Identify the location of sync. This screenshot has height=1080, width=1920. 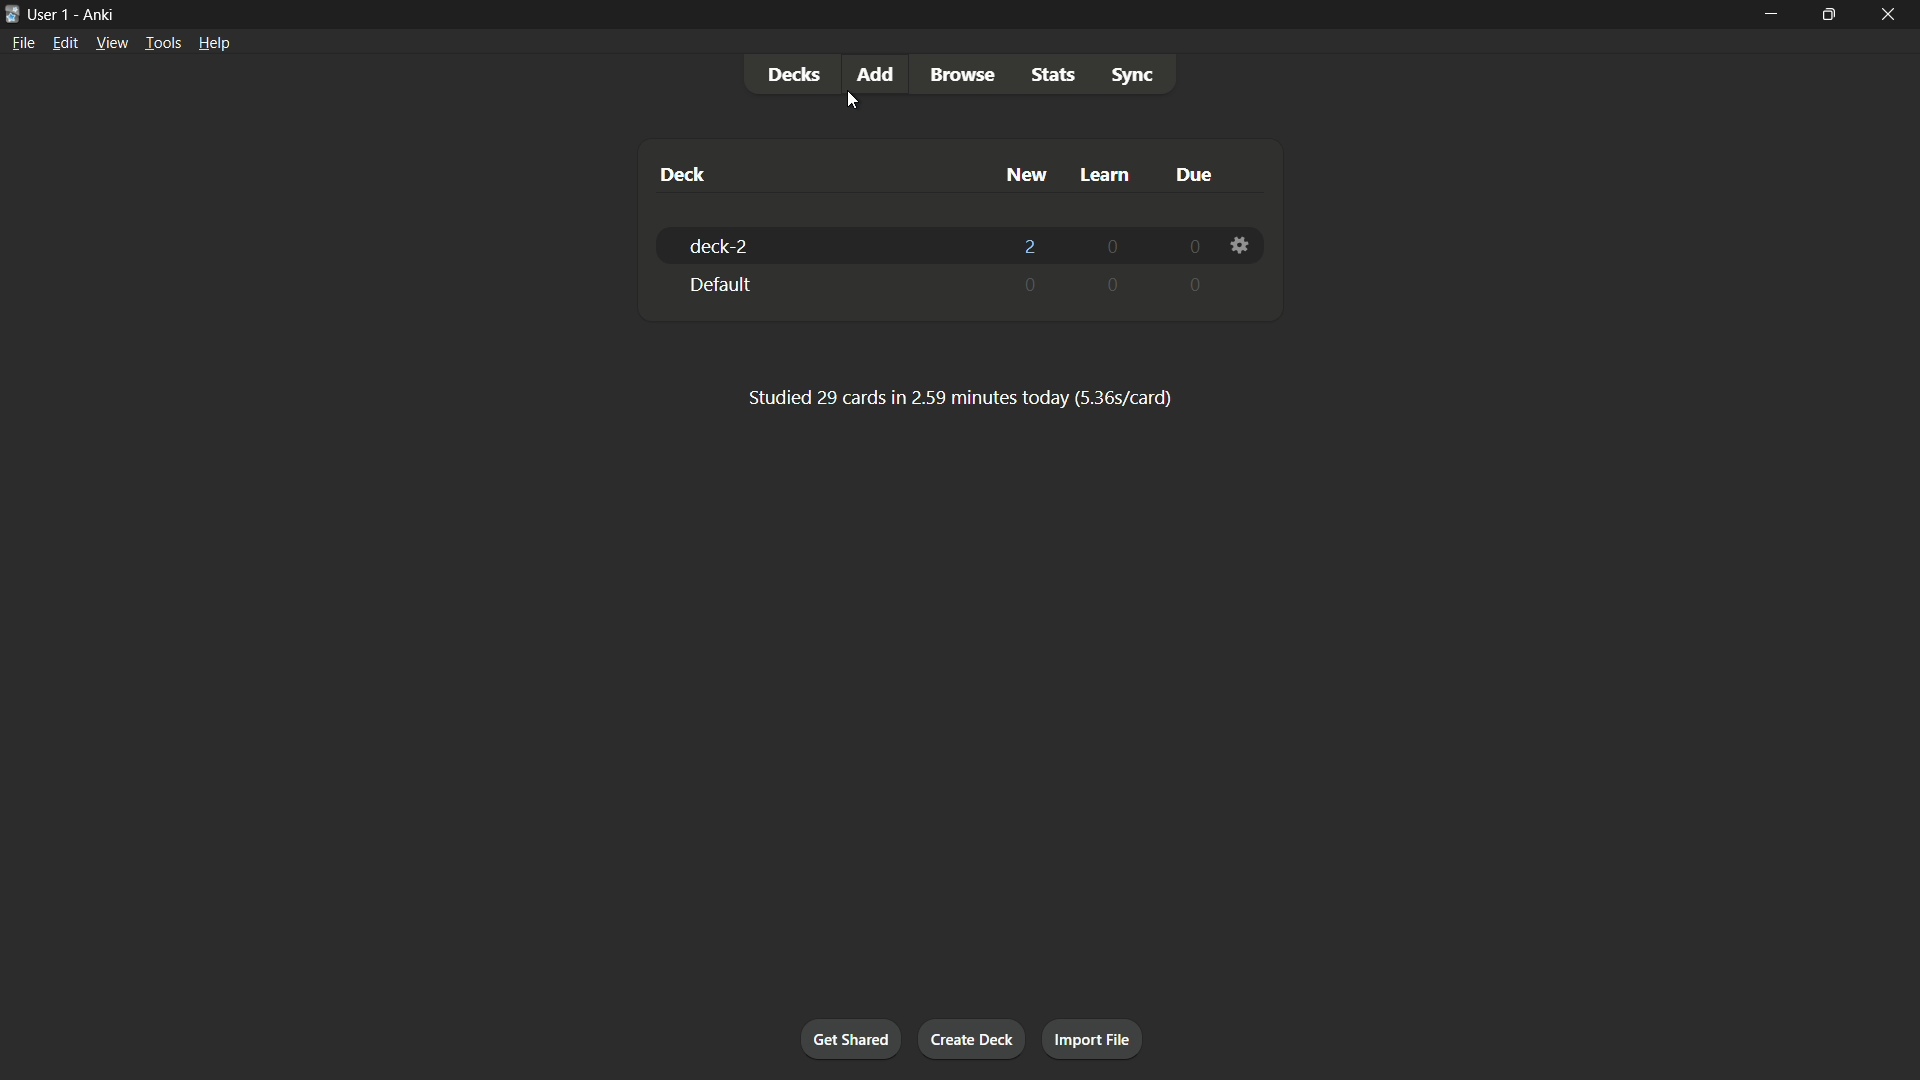
(1135, 76).